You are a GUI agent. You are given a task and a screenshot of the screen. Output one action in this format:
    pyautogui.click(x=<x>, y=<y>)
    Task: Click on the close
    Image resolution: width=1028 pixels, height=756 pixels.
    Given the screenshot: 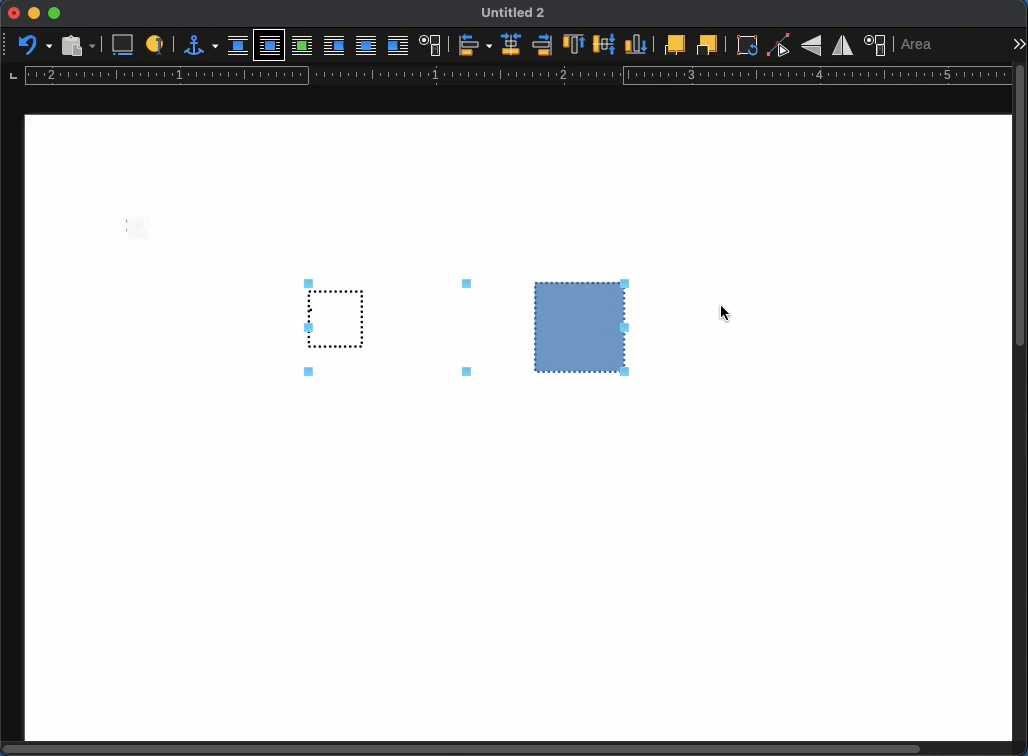 What is the action you would take?
    pyautogui.click(x=13, y=13)
    